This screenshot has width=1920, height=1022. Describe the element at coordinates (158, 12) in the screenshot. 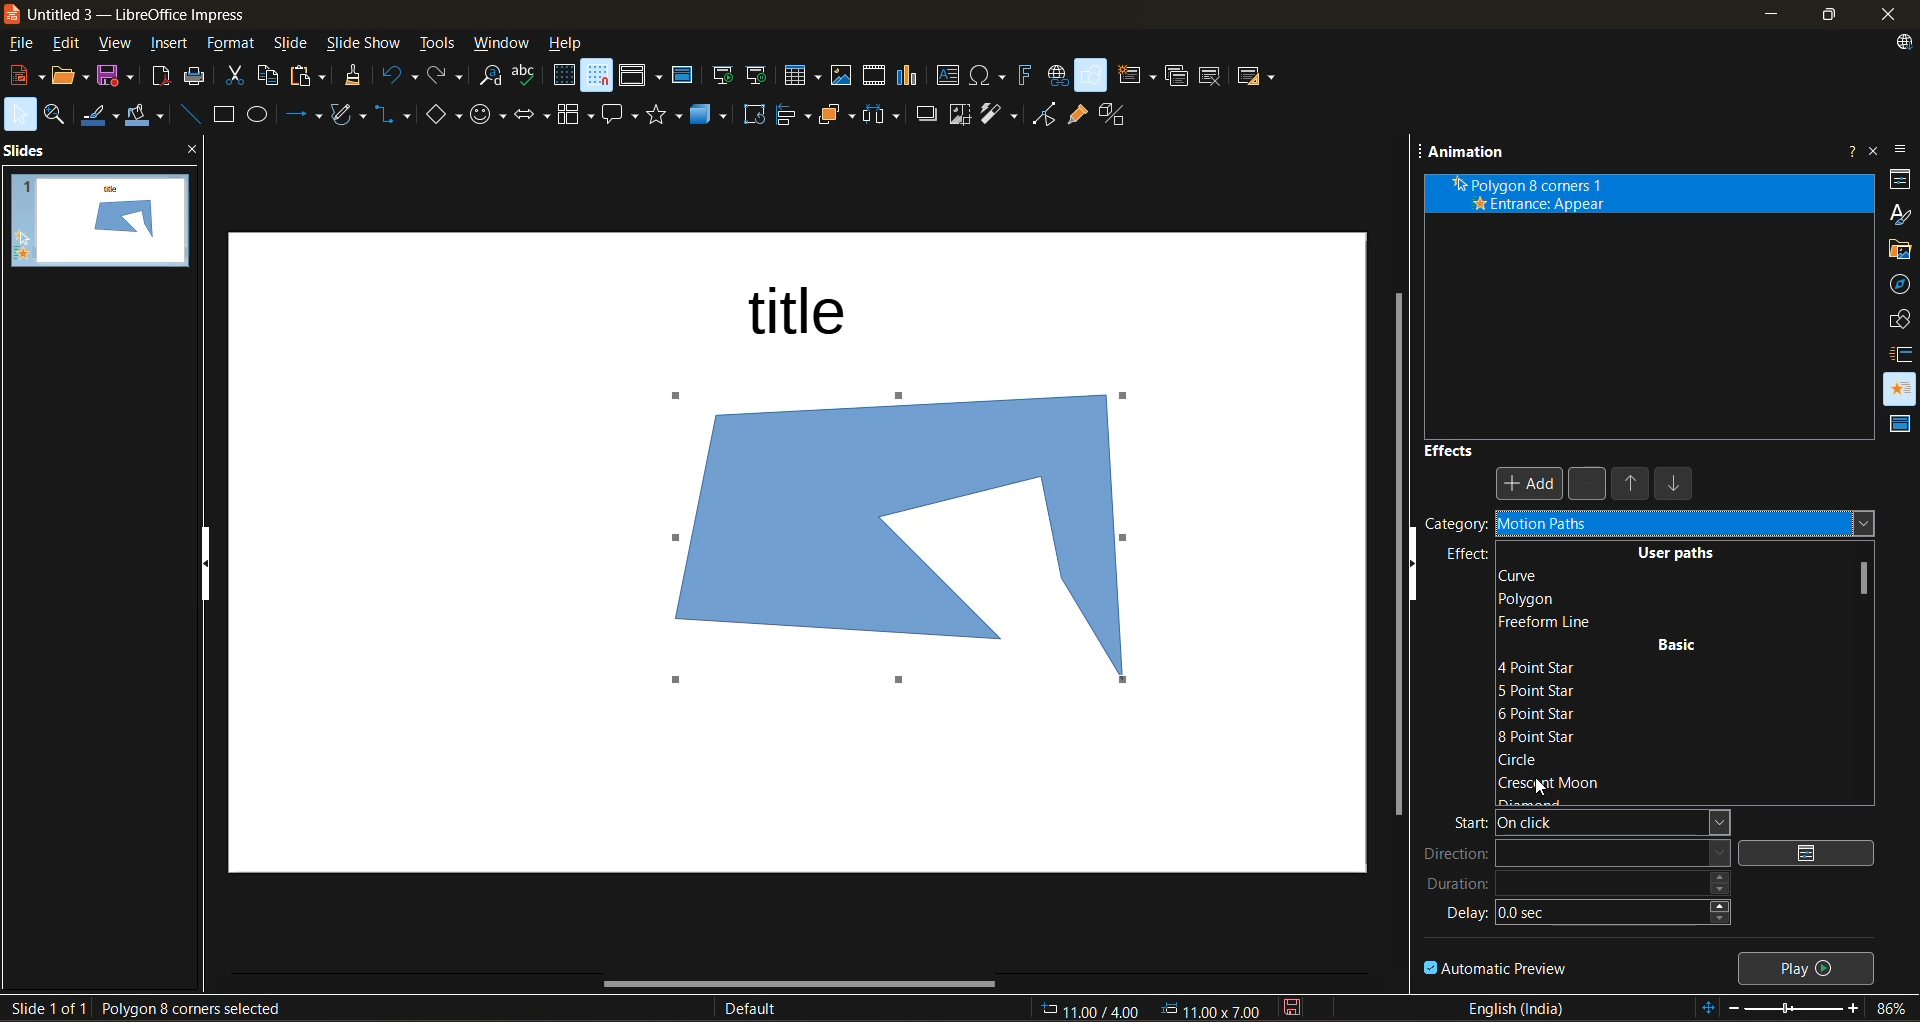

I see `untitled 3 - LibreOffice Impress` at that location.